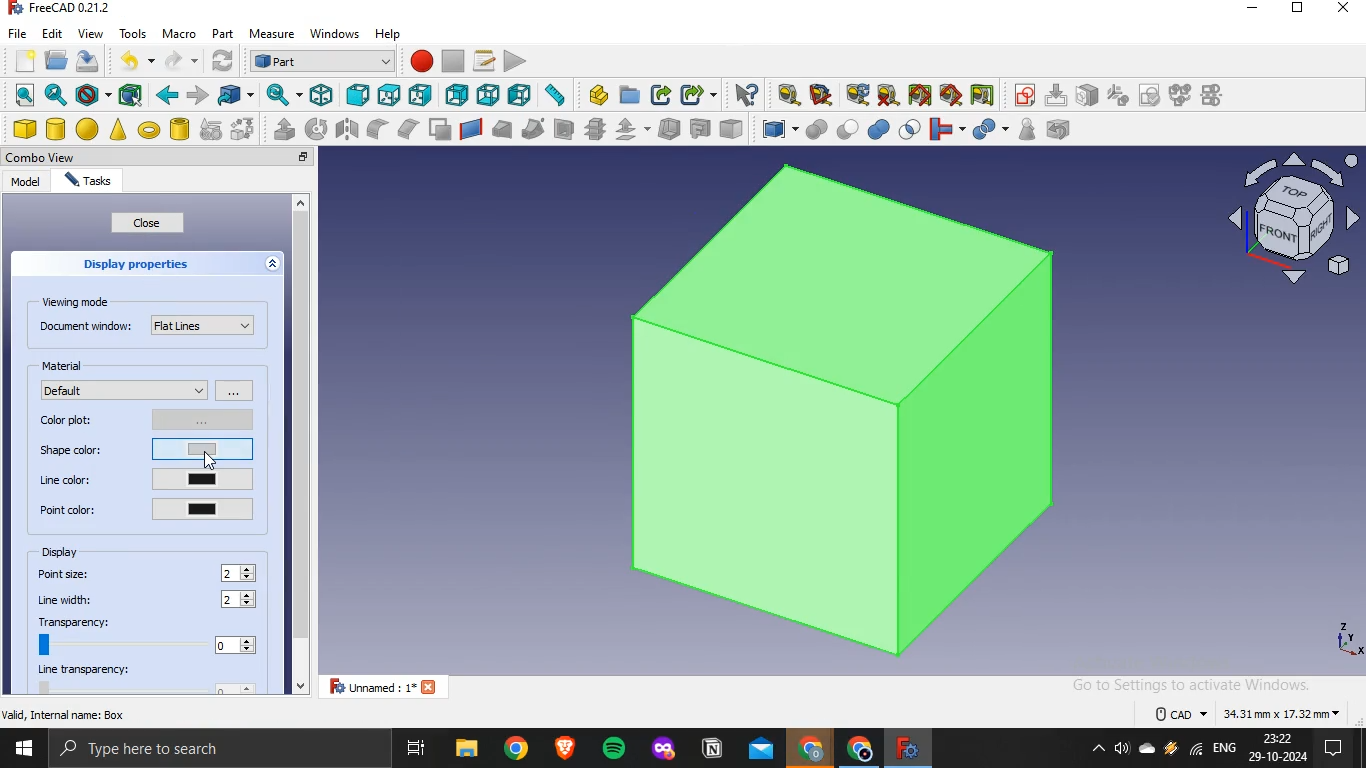 This screenshot has height=768, width=1366. I want to click on winamp agent, so click(1171, 749).